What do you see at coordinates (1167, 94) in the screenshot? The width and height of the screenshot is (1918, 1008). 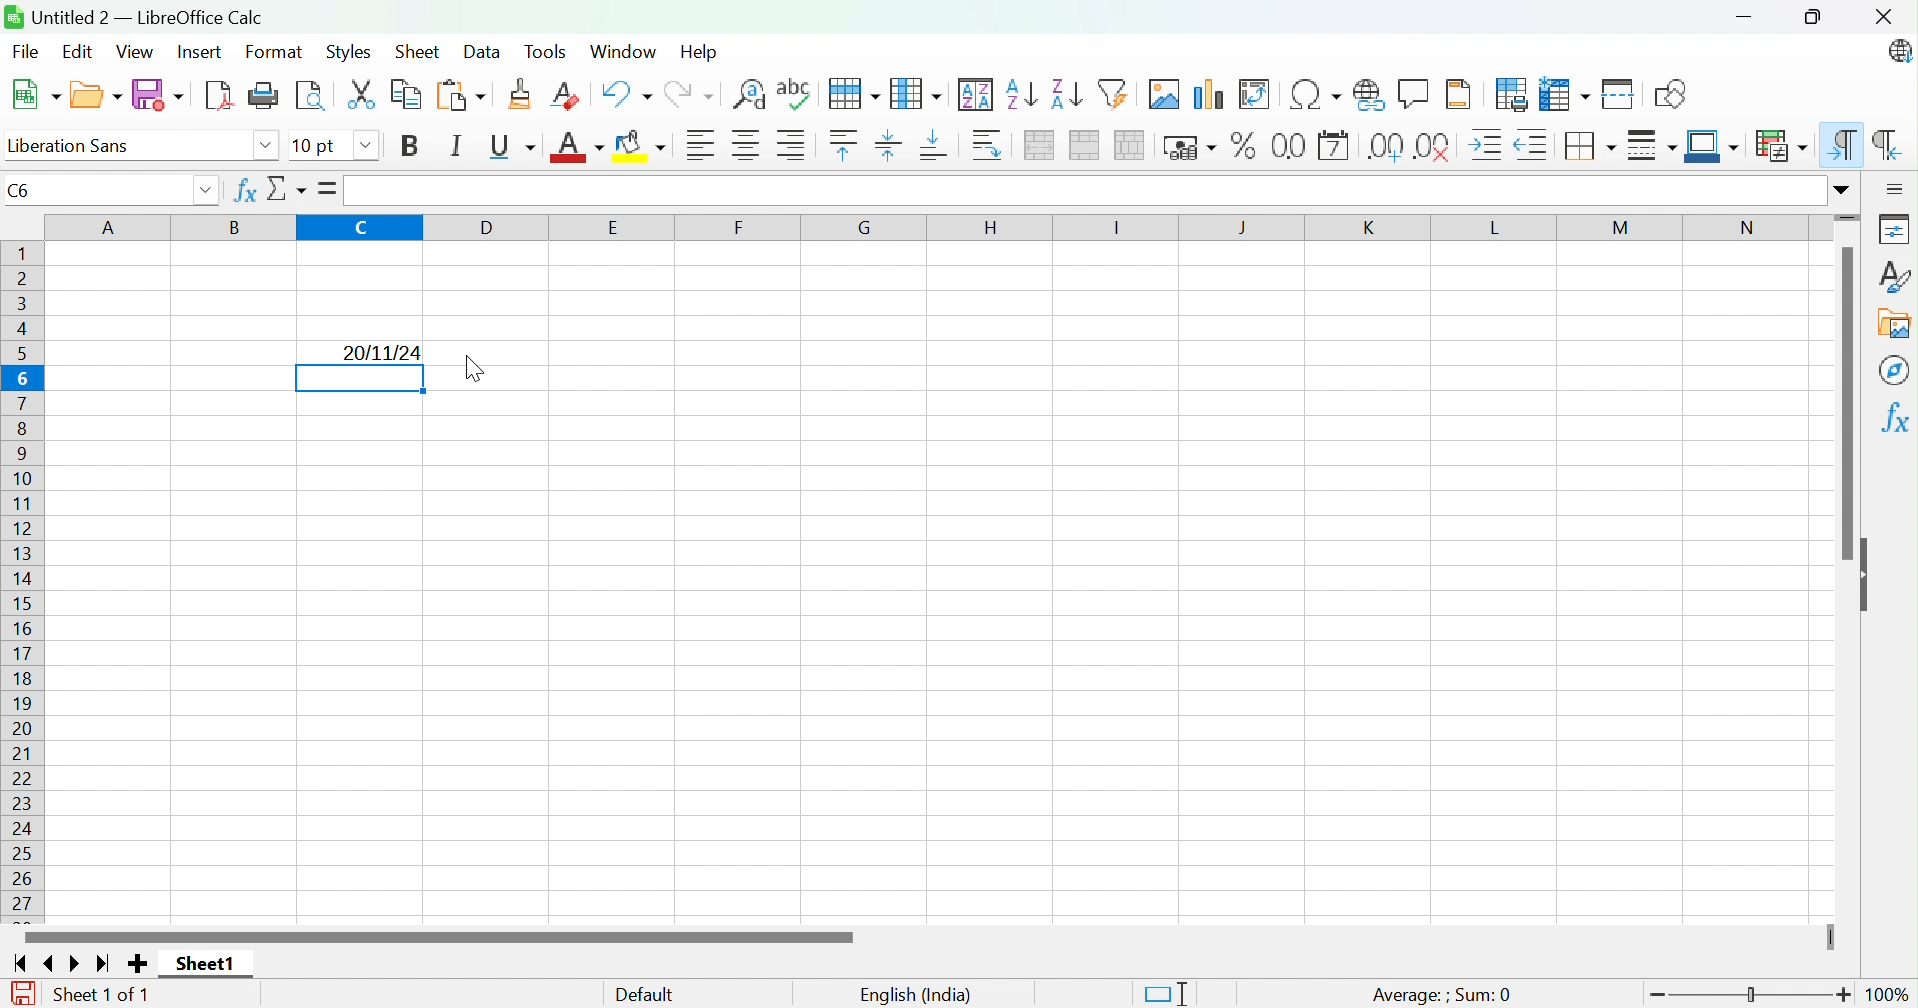 I see `Insert image` at bounding box center [1167, 94].